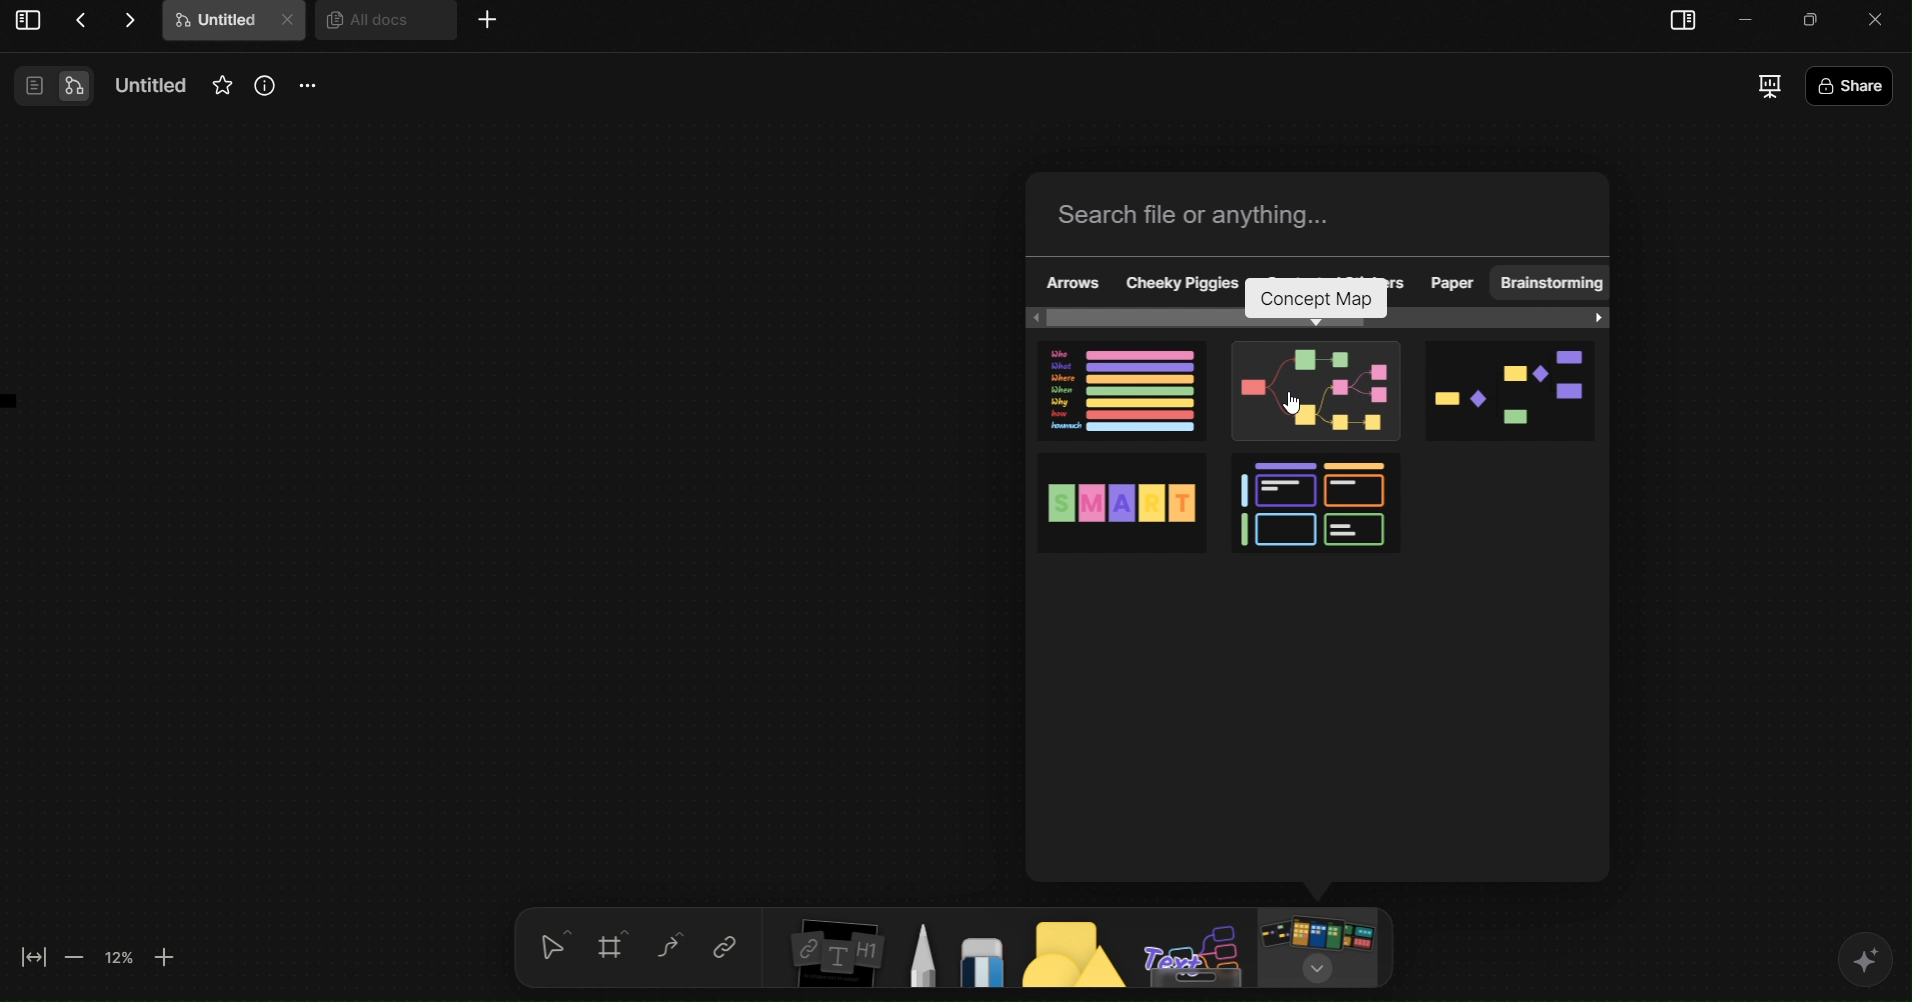 The height and width of the screenshot is (1002, 1912). I want to click on Grid tool, so click(611, 947).